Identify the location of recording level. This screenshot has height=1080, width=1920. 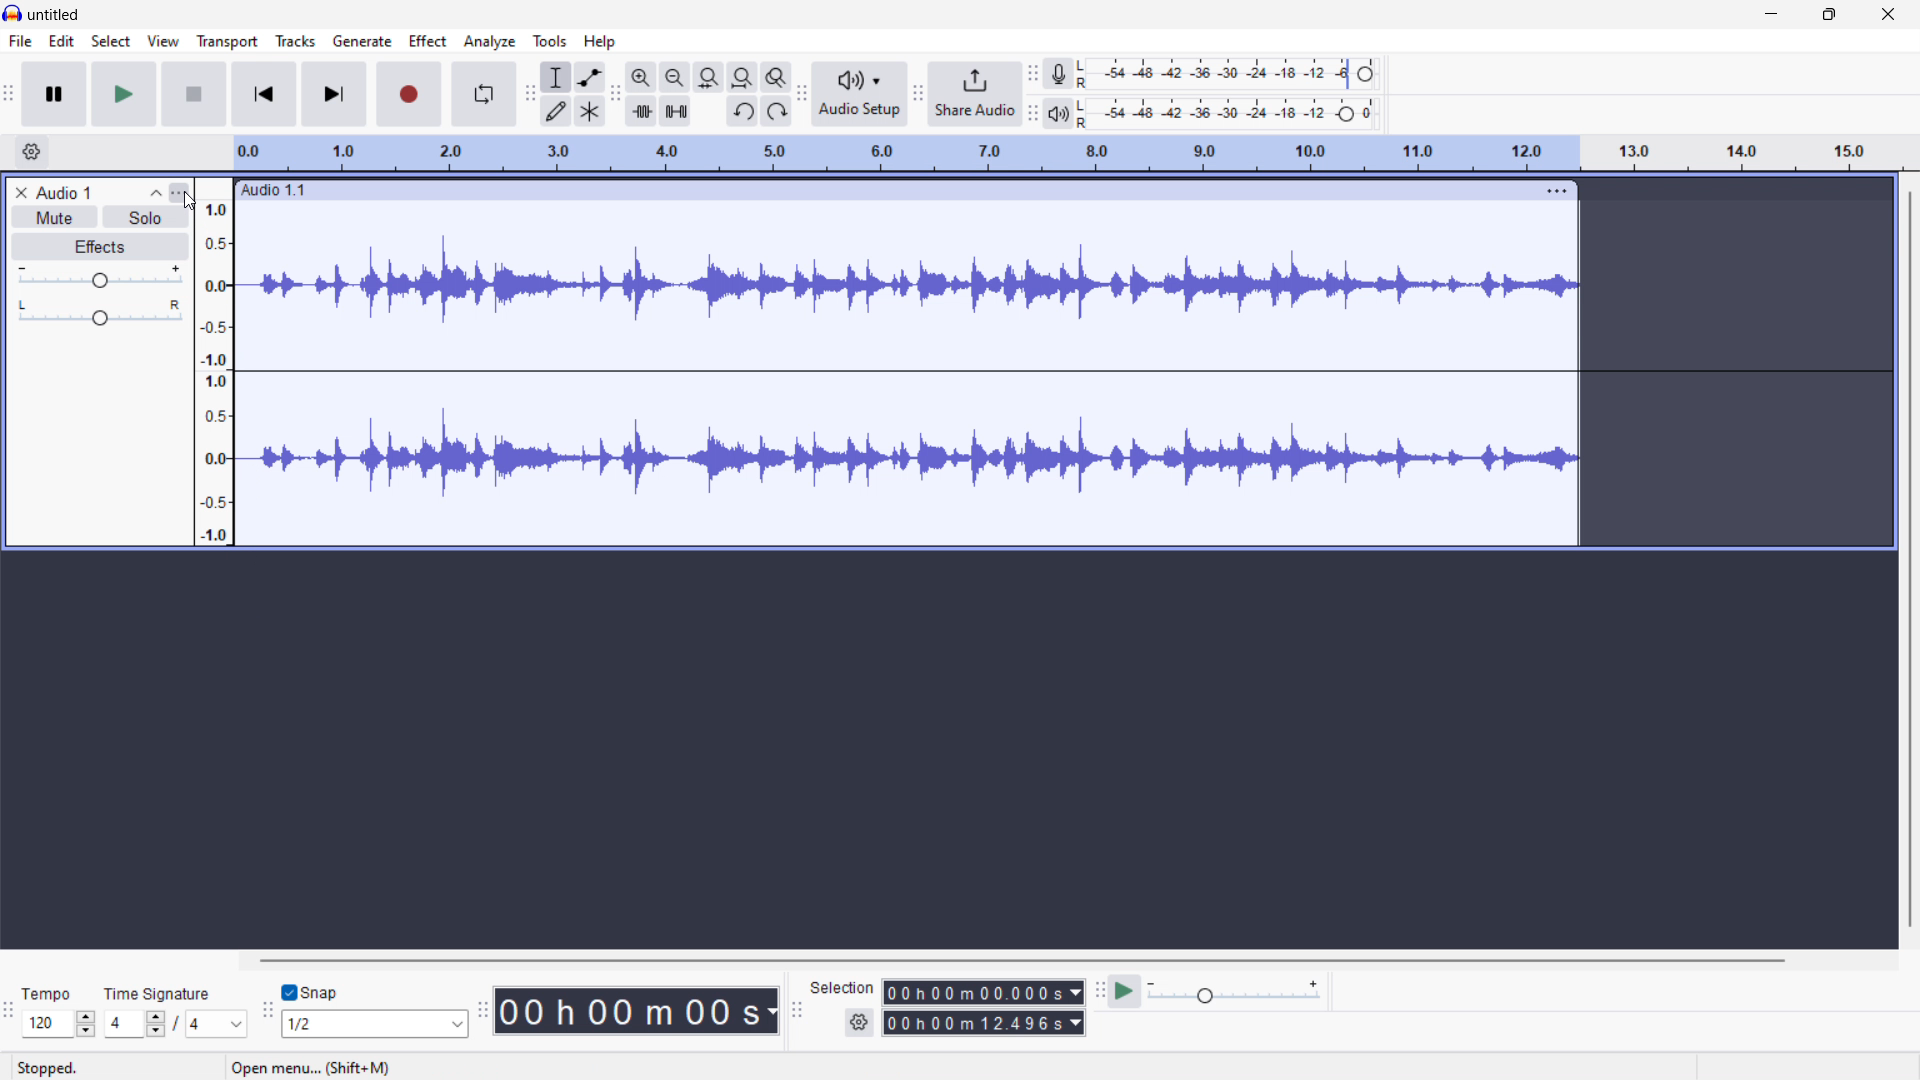
(1229, 73).